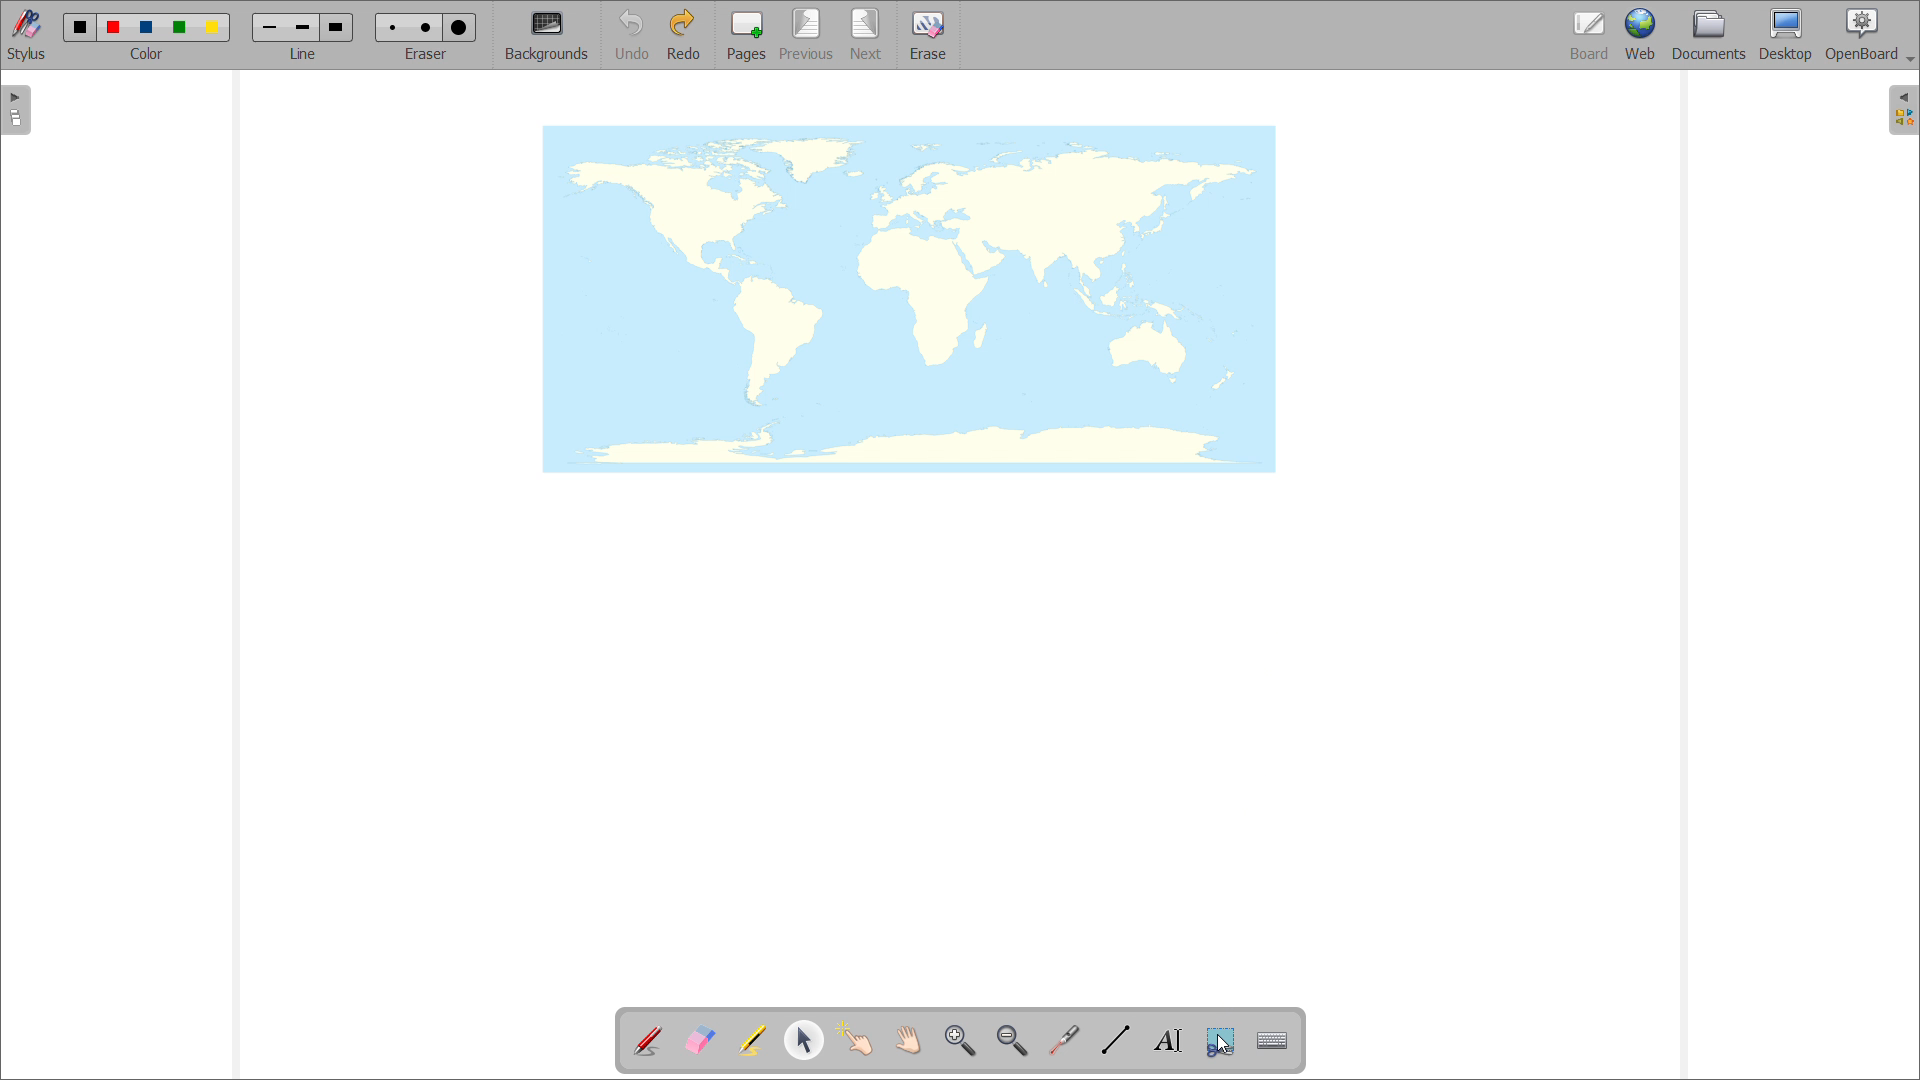 Image resolution: width=1920 pixels, height=1080 pixels. What do you see at coordinates (929, 35) in the screenshot?
I see `erase` at bounding box center [929, 35].